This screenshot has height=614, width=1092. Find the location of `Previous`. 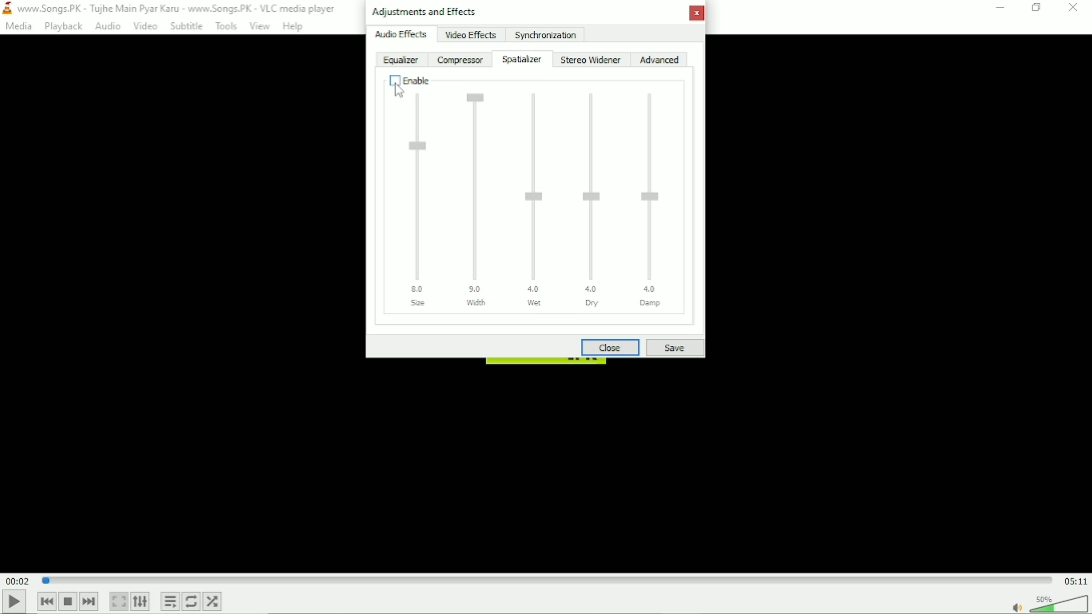

Previous is located at coordinates (46, 601).